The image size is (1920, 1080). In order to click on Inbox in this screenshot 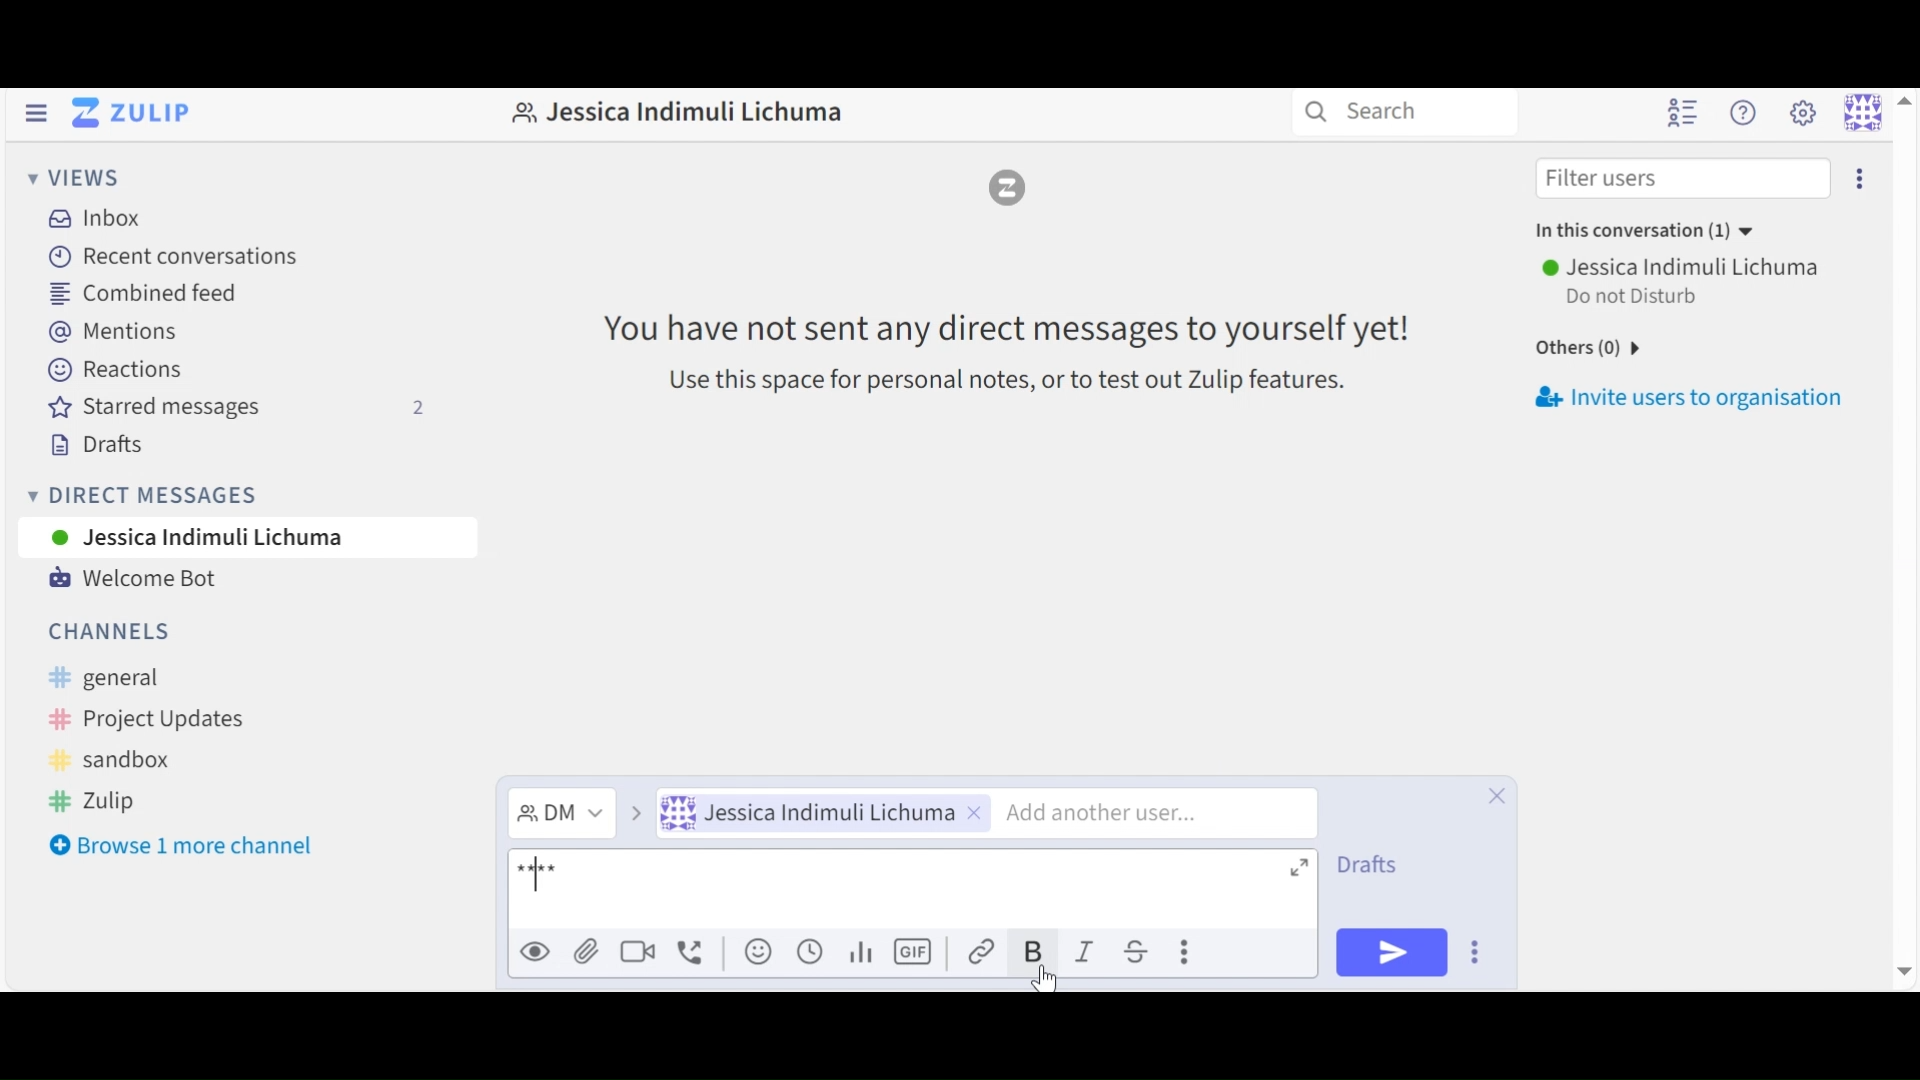, I will do `click(92, 218)`.